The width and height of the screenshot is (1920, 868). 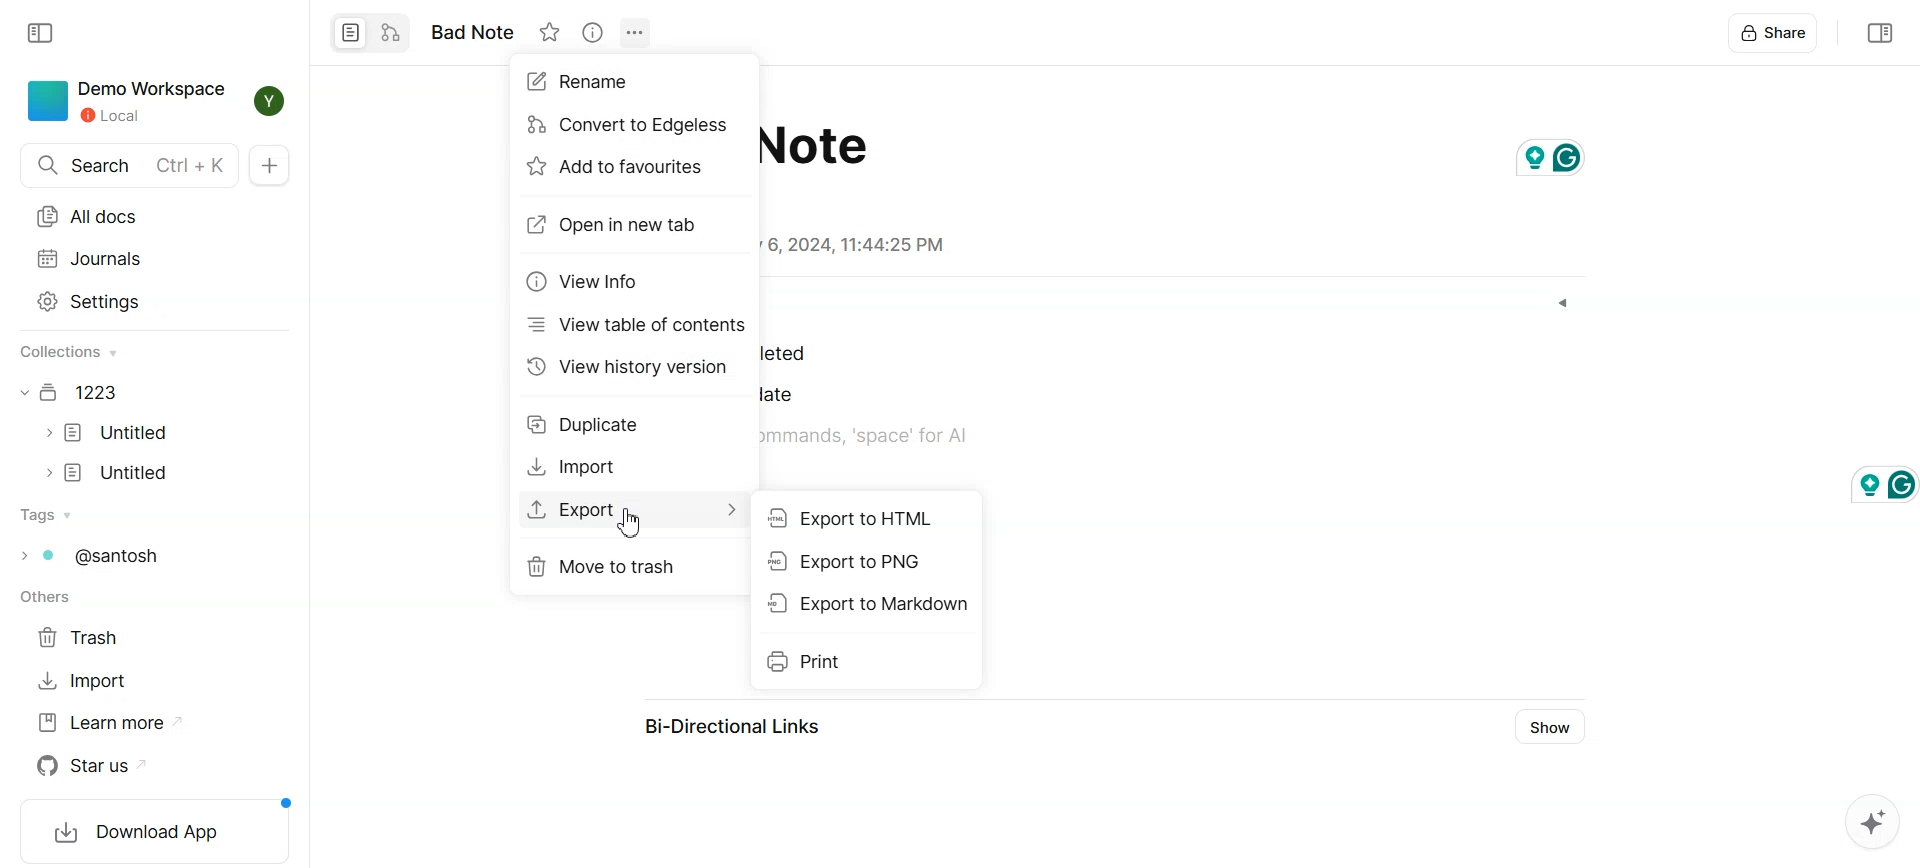 What do you see at coordinates (130, 217) in the screenshot?
I see `All docs` at bounding box center [130, 217].